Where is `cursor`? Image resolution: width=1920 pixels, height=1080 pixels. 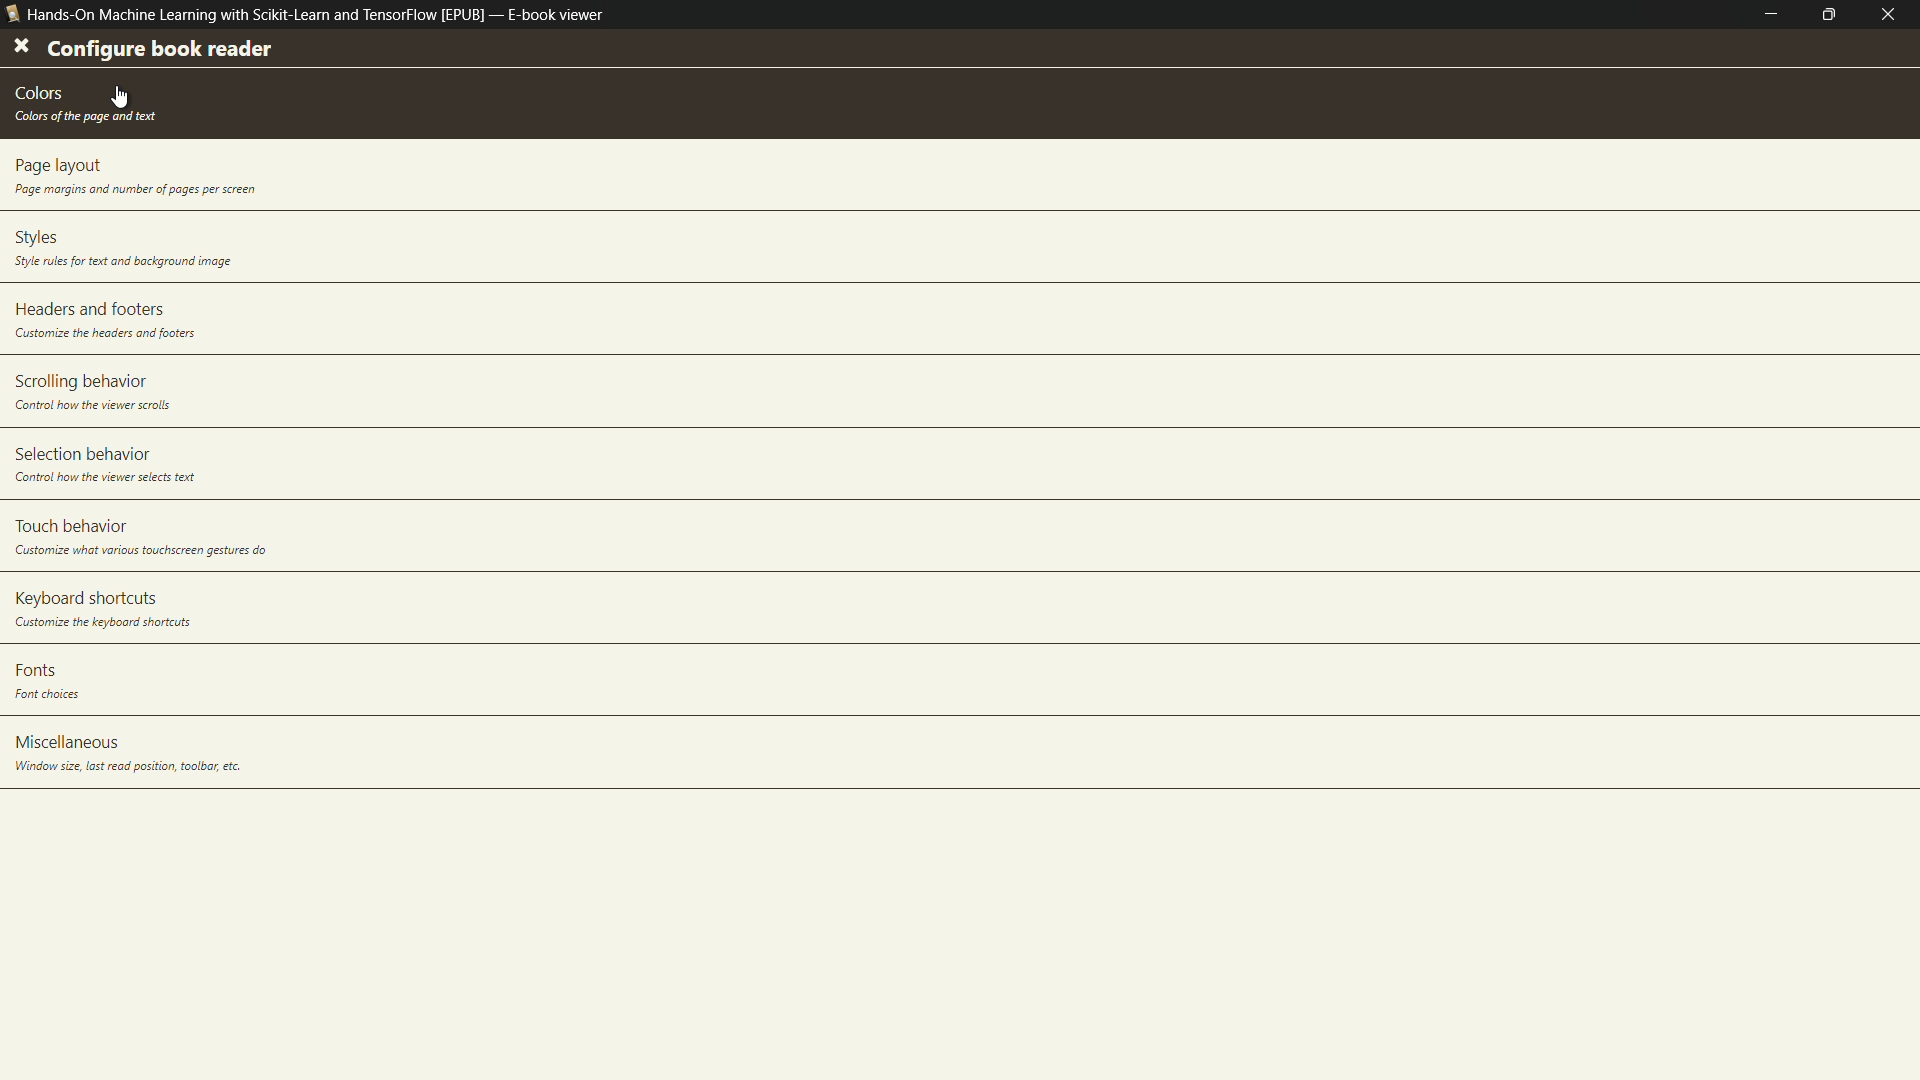
cursor is located at coordinates (121, 95).